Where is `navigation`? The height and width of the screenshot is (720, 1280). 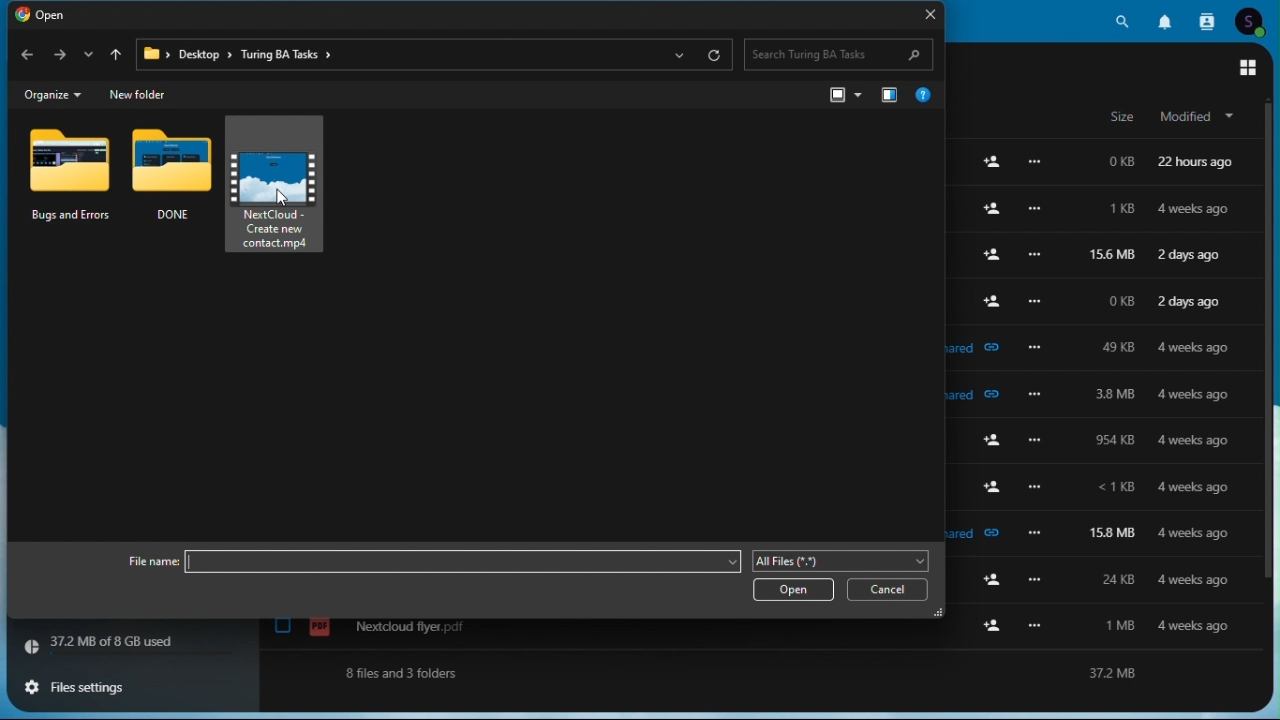 navigation is located at coordinates (892, 96).